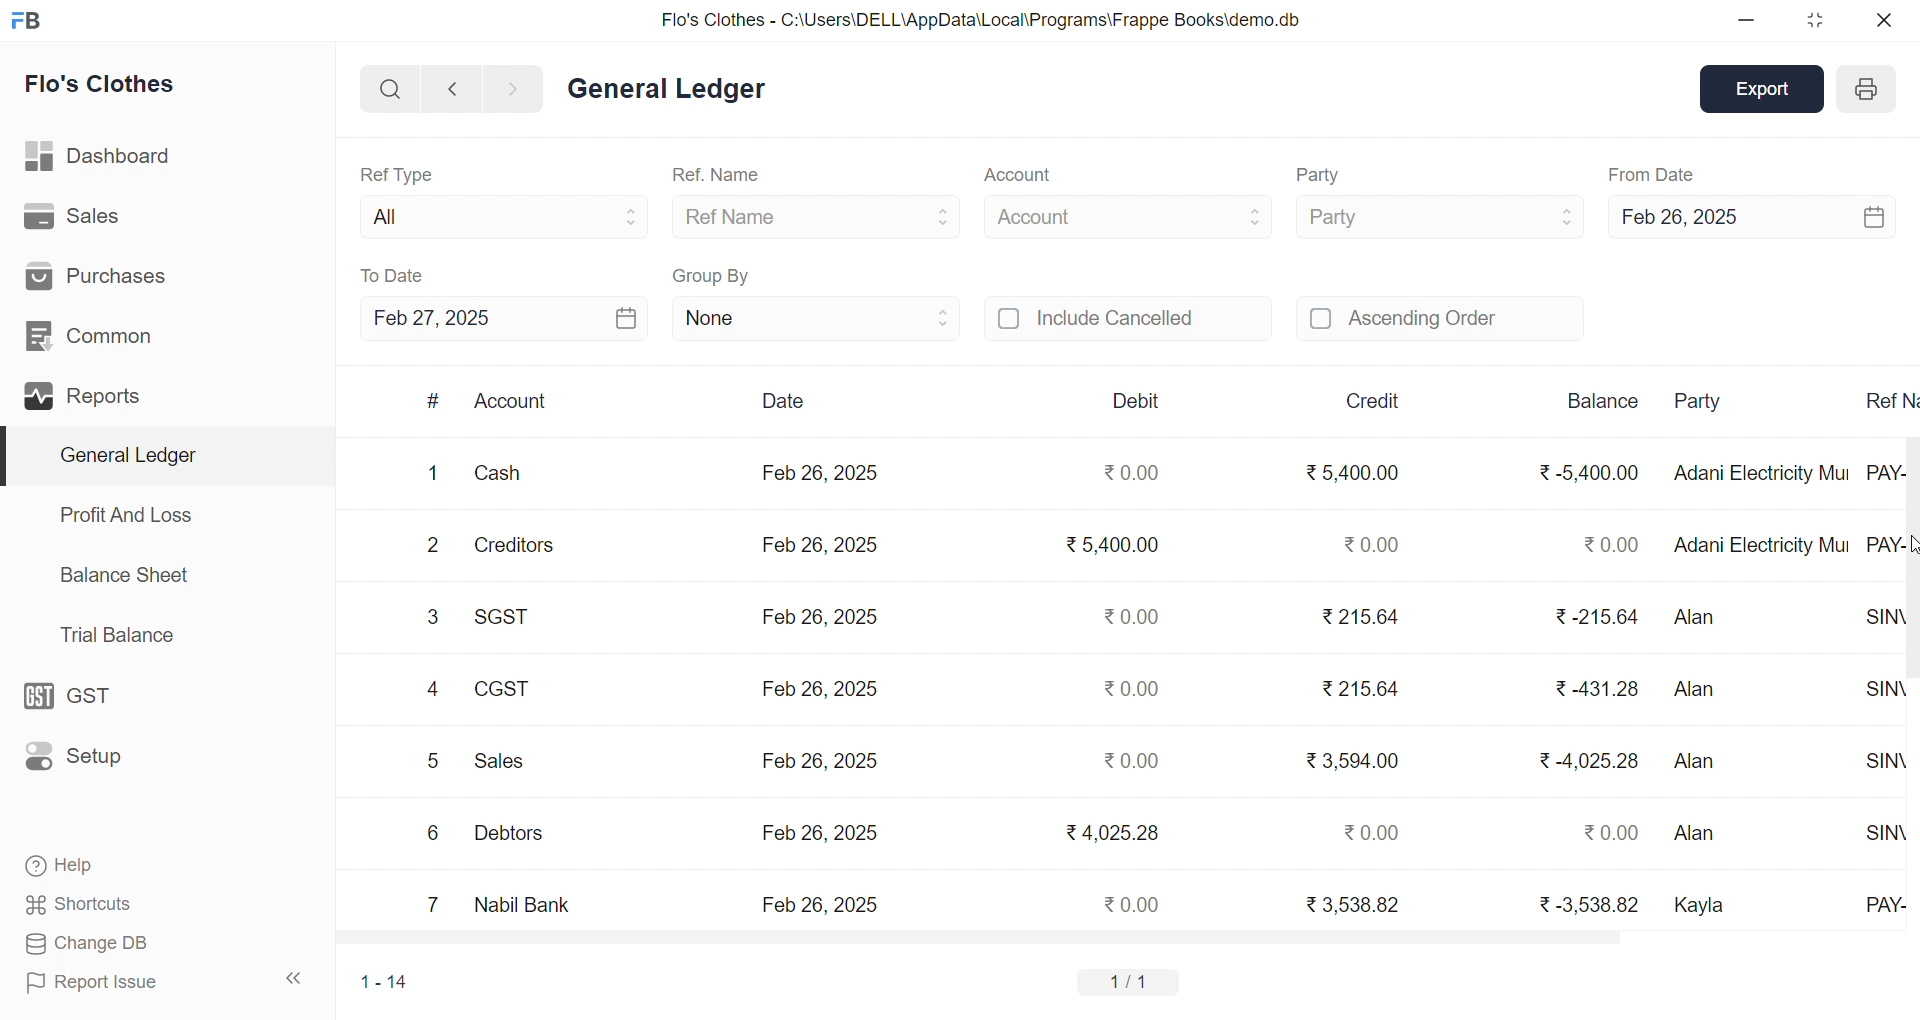  I want to click on COLLAPSE SIDE BAR, so click(295, 978).